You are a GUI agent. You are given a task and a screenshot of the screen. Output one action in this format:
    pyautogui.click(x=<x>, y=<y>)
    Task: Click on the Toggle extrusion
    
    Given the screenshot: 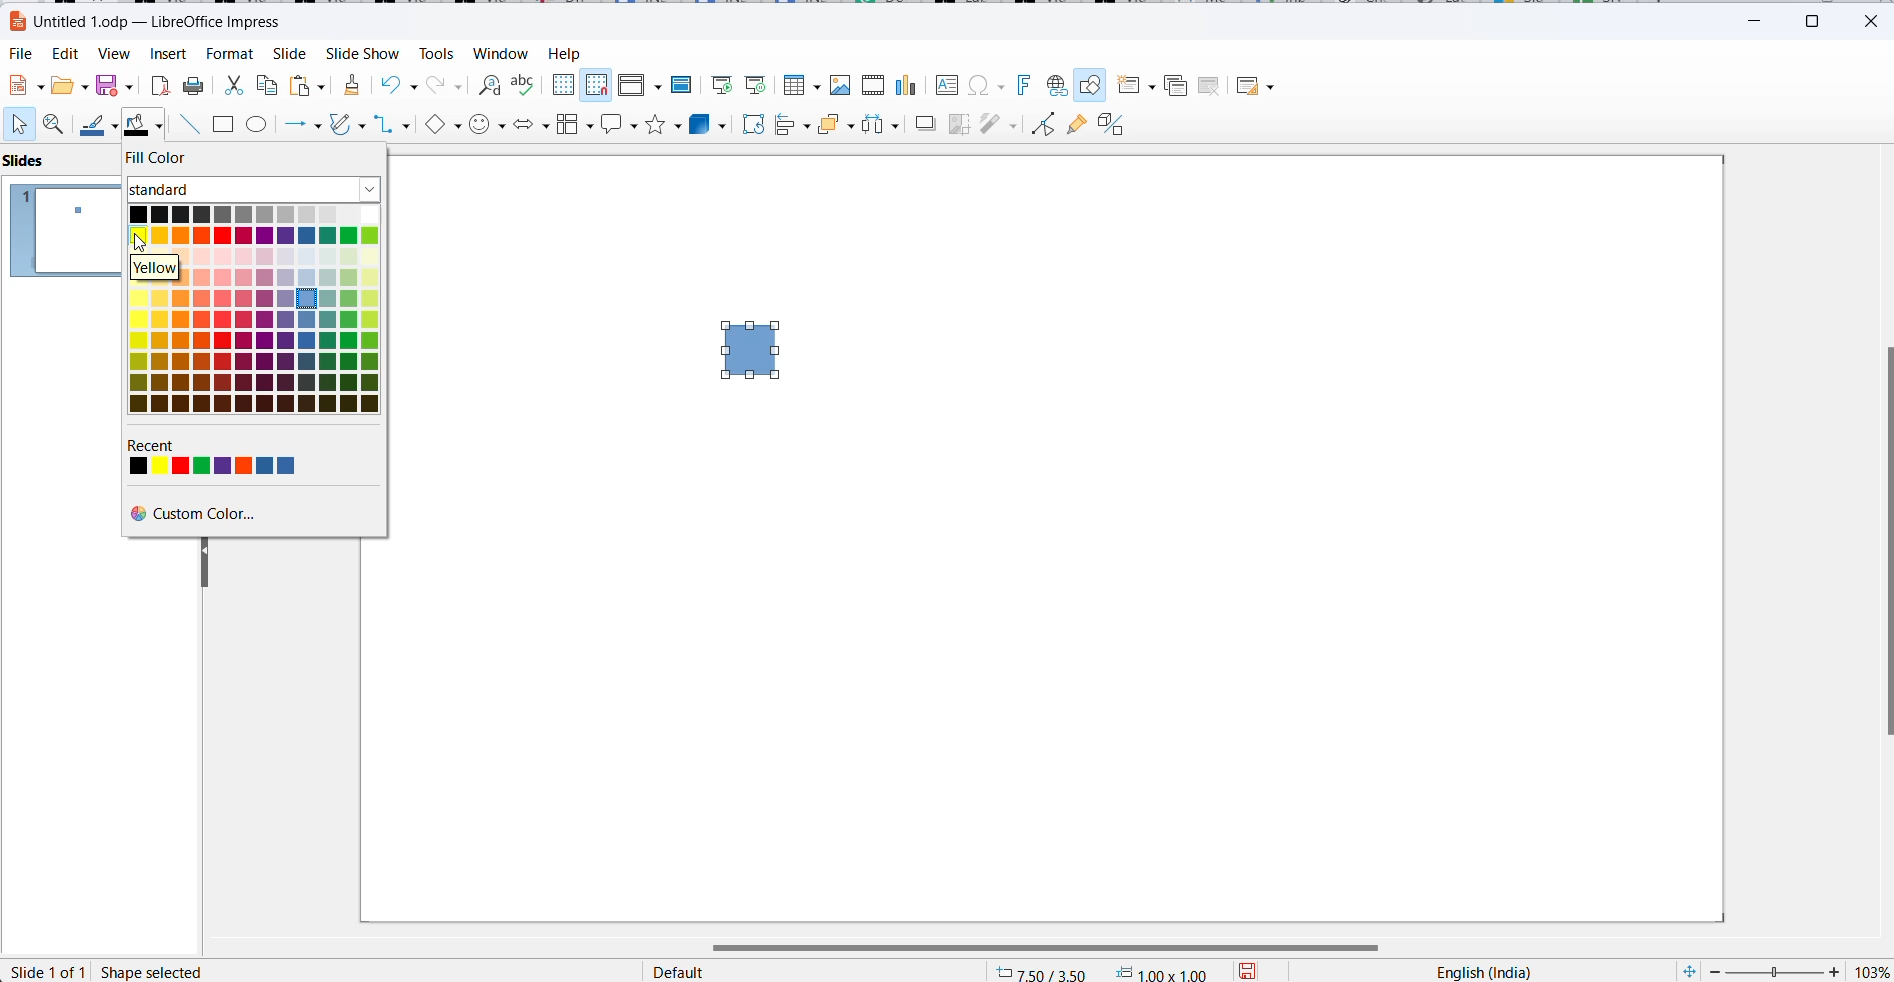 What is the action you would take?
    pyautogui.click(x=1116, y=125)
    